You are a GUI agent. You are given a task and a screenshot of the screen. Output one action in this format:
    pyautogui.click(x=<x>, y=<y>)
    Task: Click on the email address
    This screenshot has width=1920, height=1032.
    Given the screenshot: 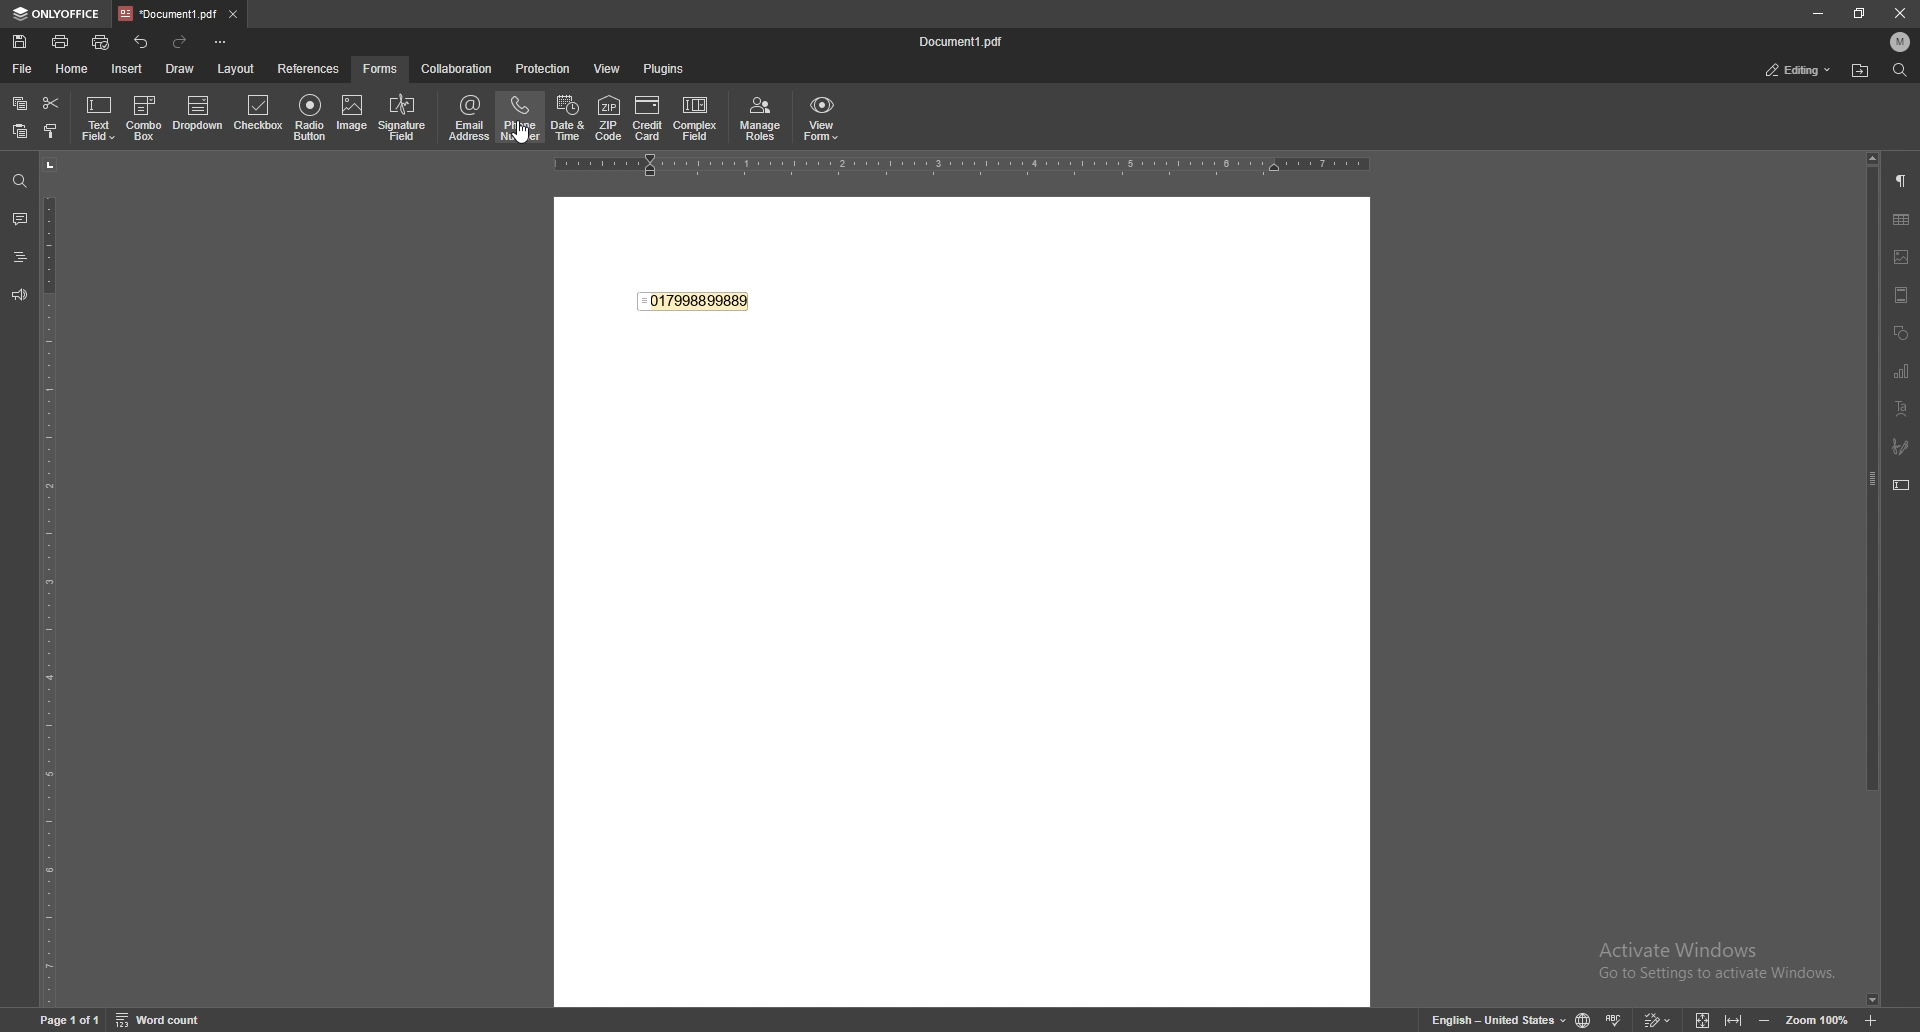 What is the action you would take?
    pyautogui.click(x=469, y=117)
    